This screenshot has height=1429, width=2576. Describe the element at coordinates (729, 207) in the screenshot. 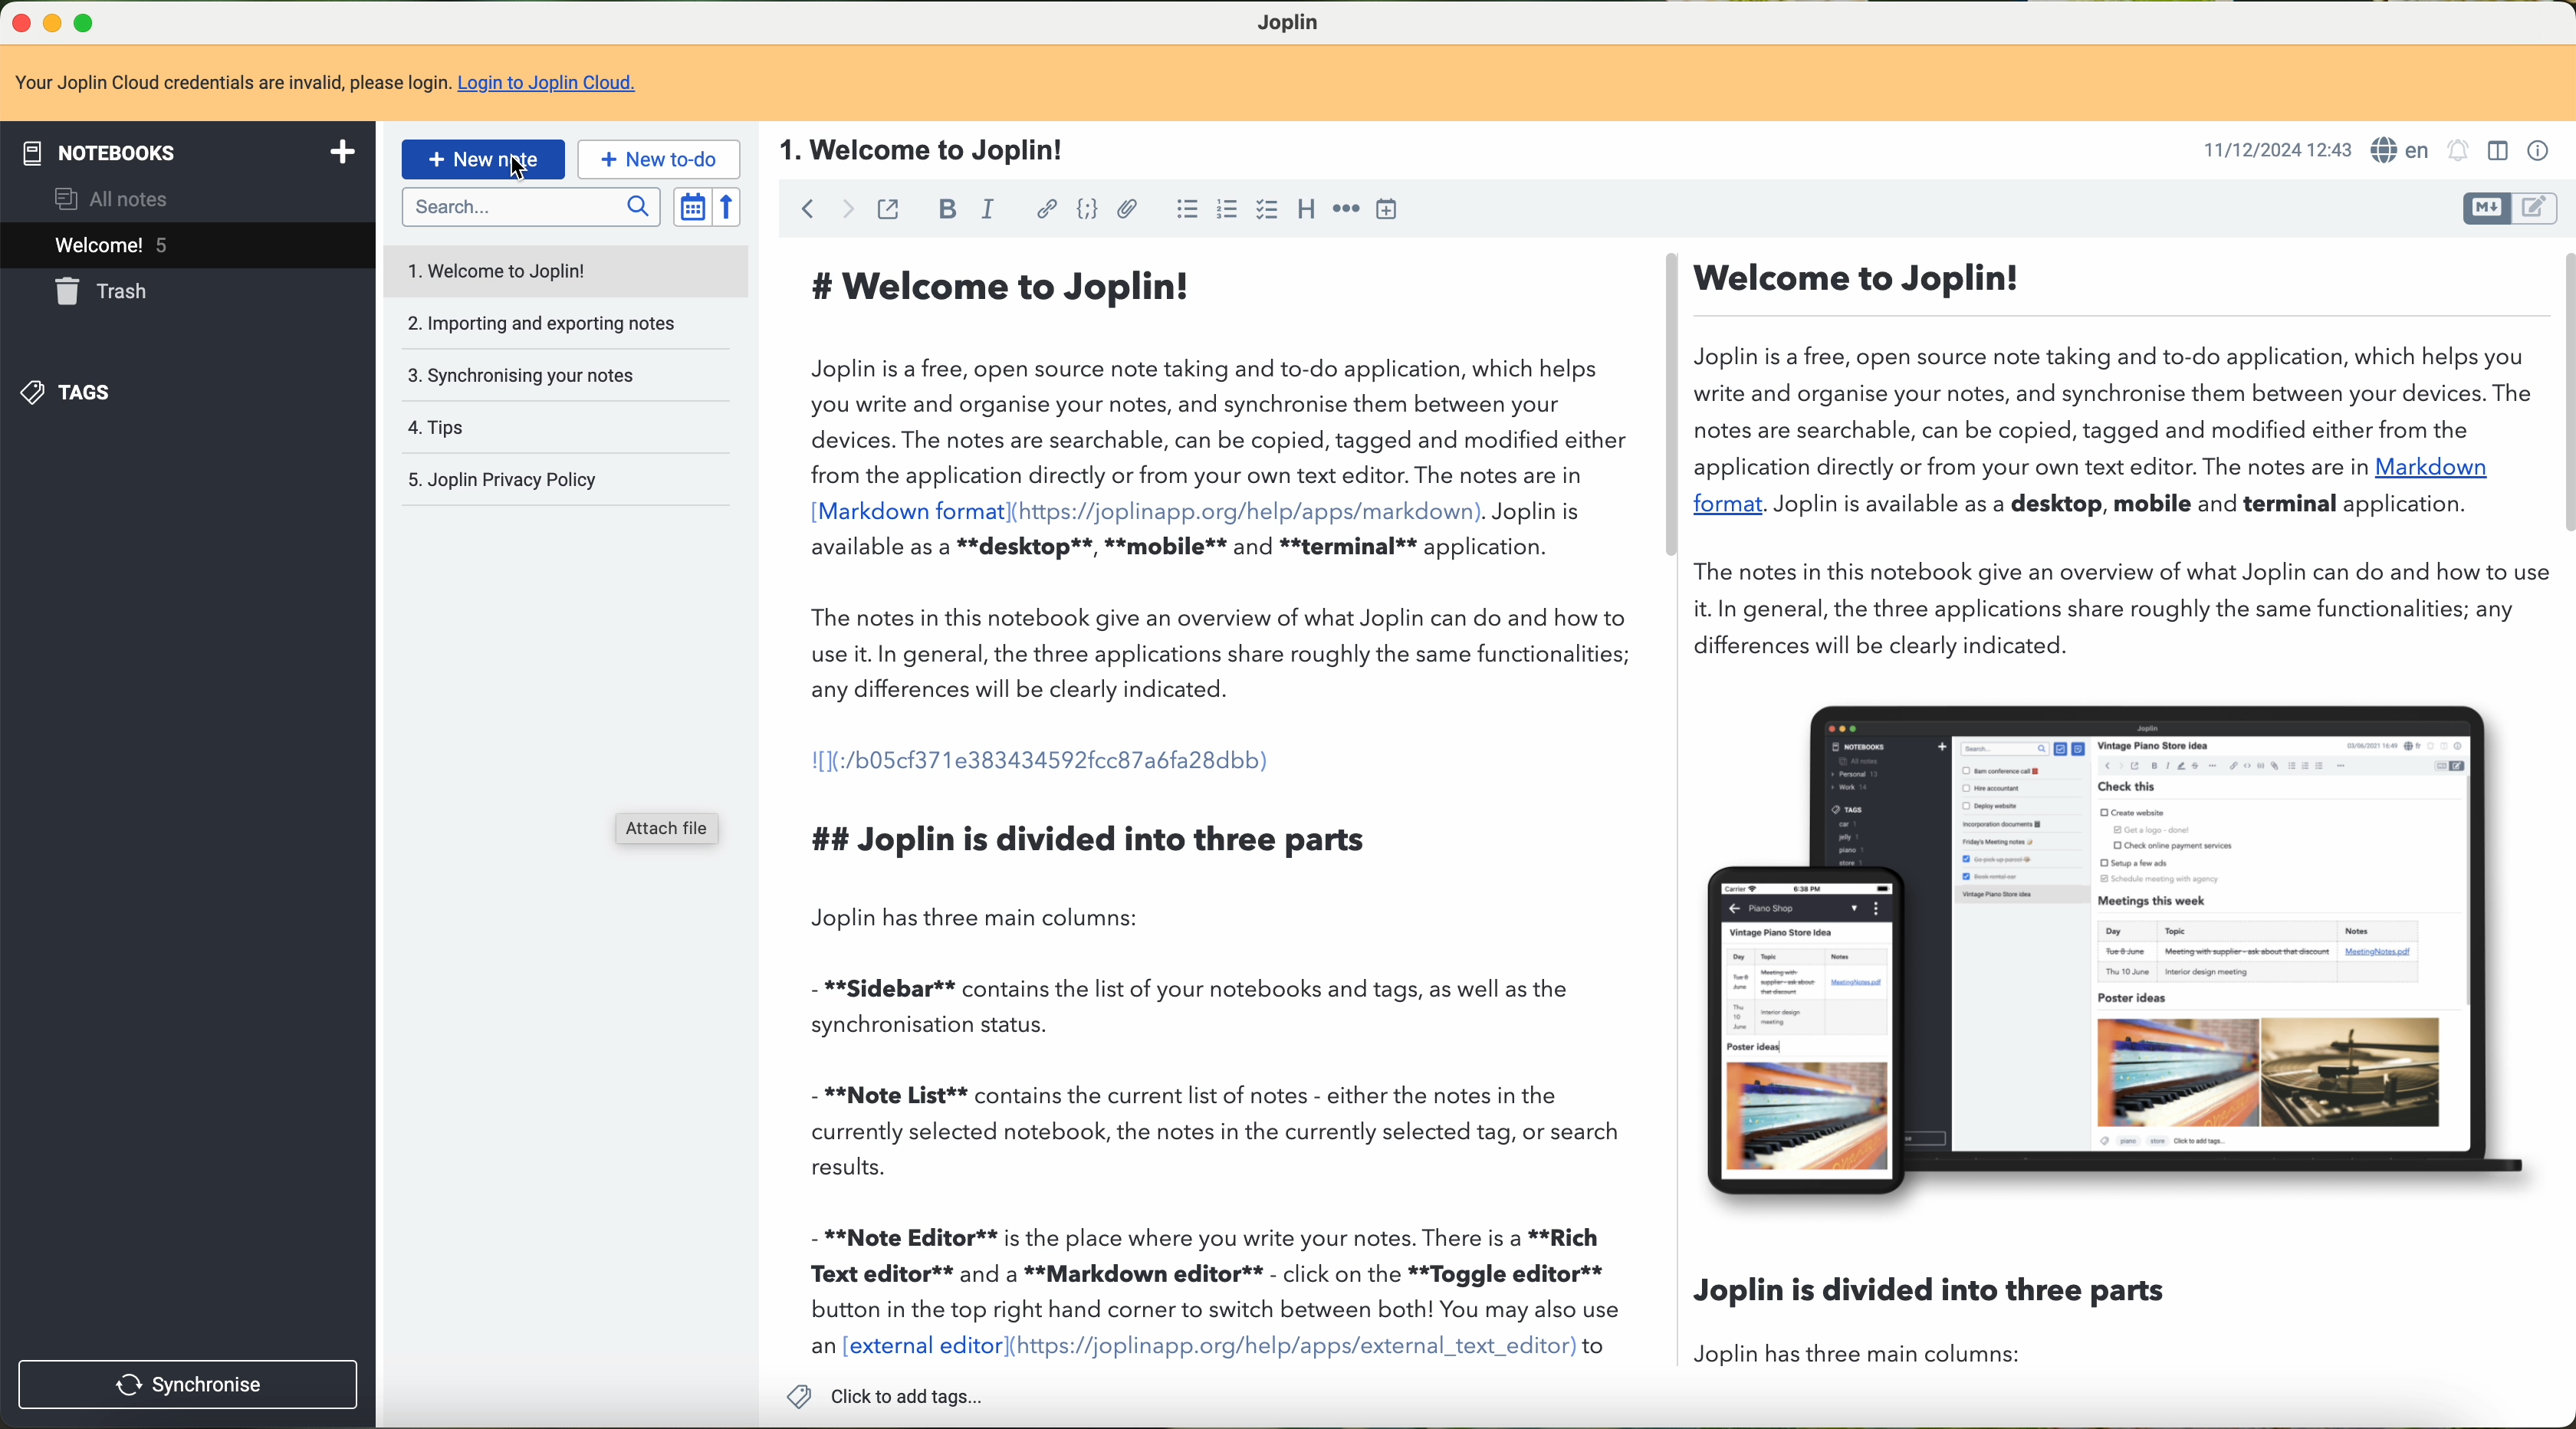

I see `reverse sort order` at that location.